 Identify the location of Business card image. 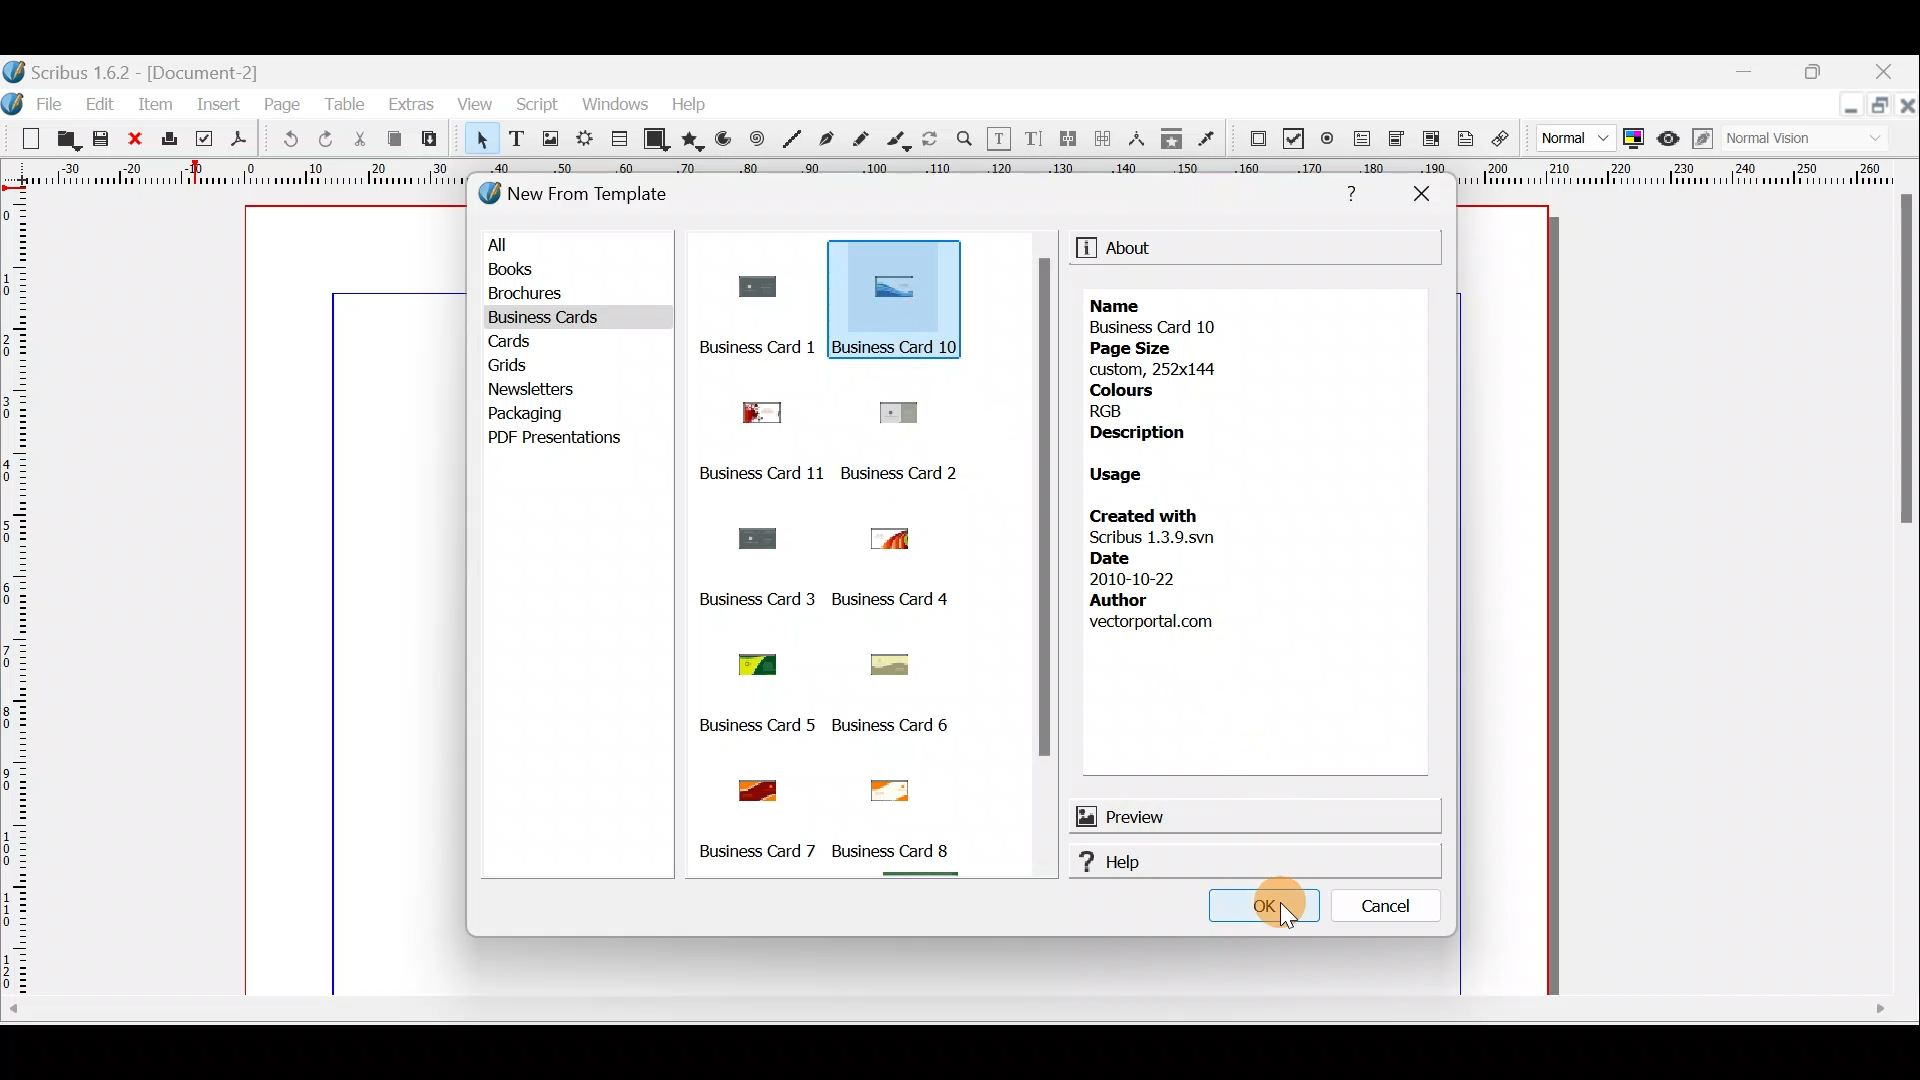
(904, 285).